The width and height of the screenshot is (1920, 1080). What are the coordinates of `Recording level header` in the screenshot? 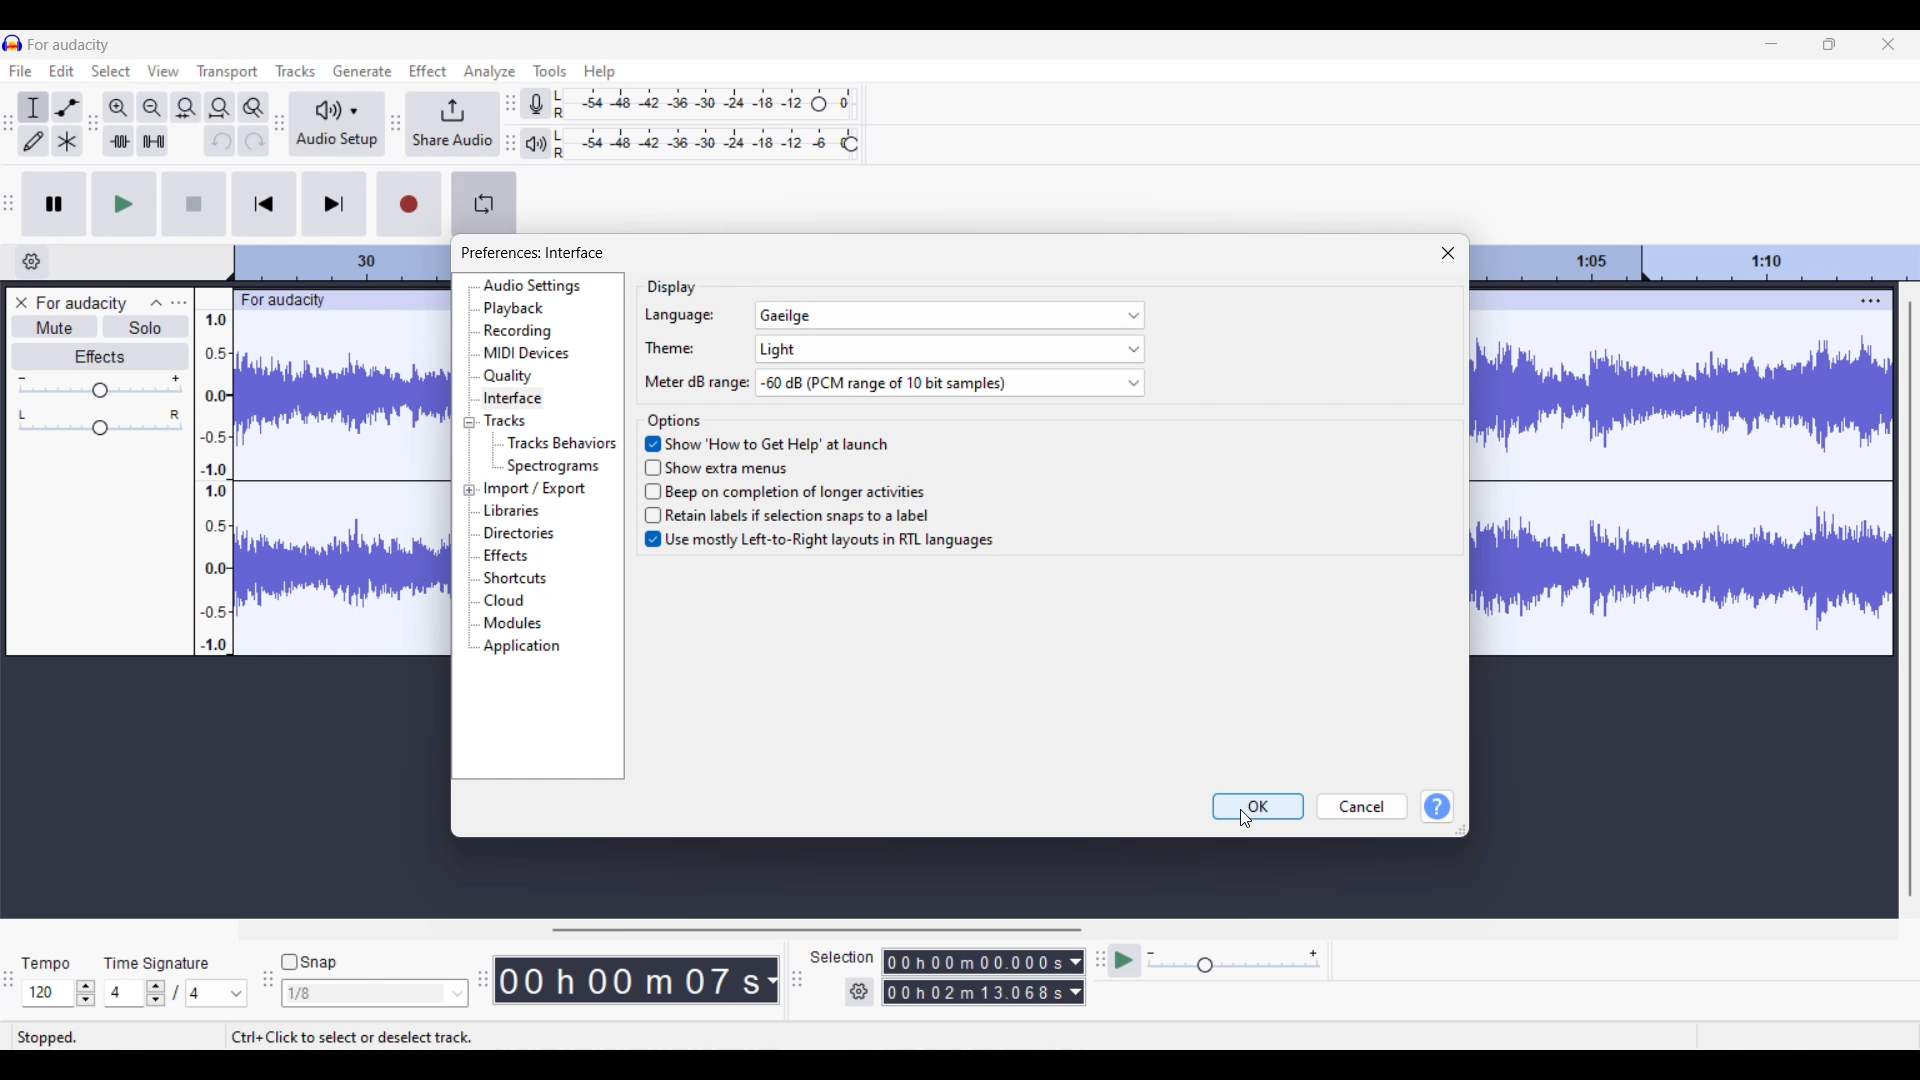 It's located at (819, 104).